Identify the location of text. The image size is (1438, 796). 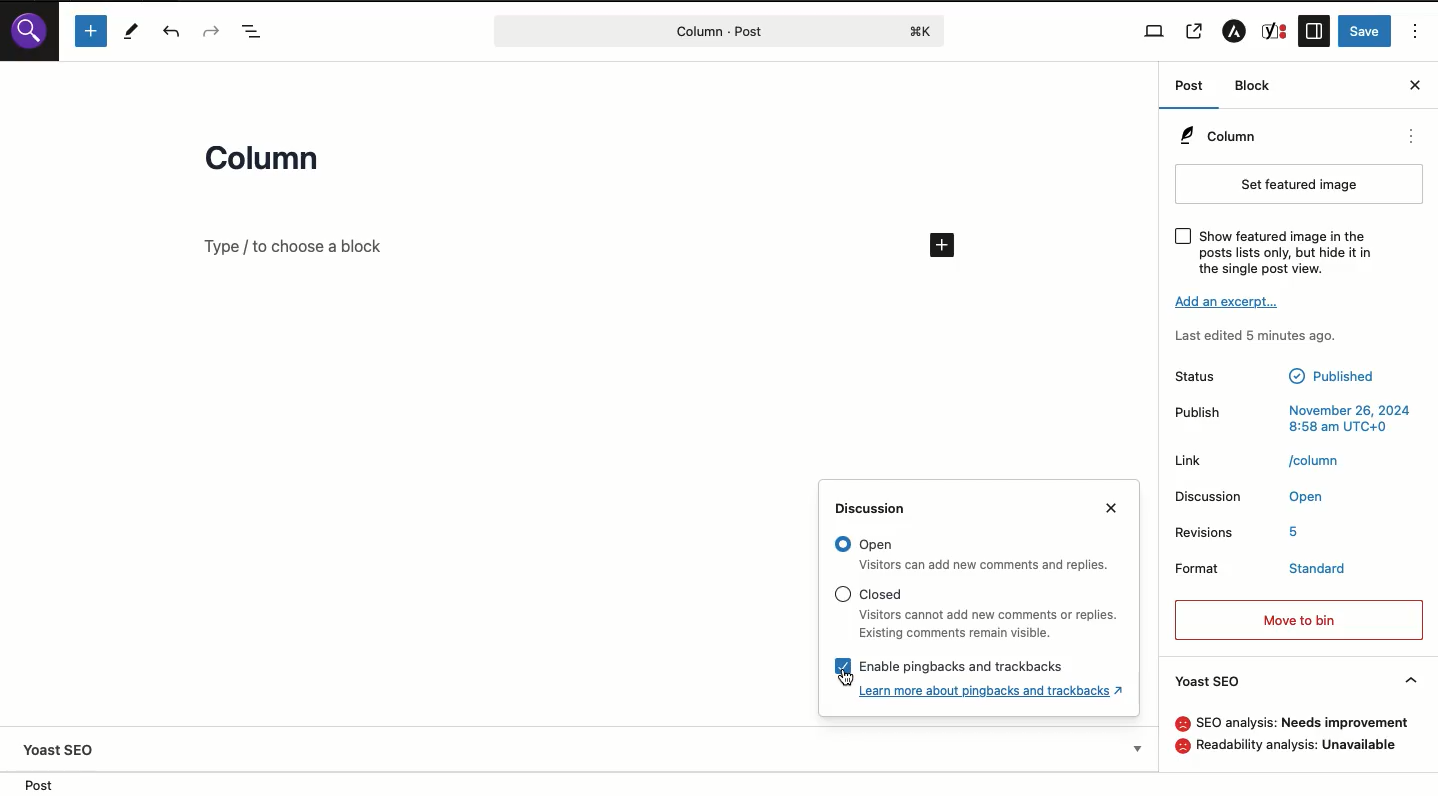
(1297, 530).